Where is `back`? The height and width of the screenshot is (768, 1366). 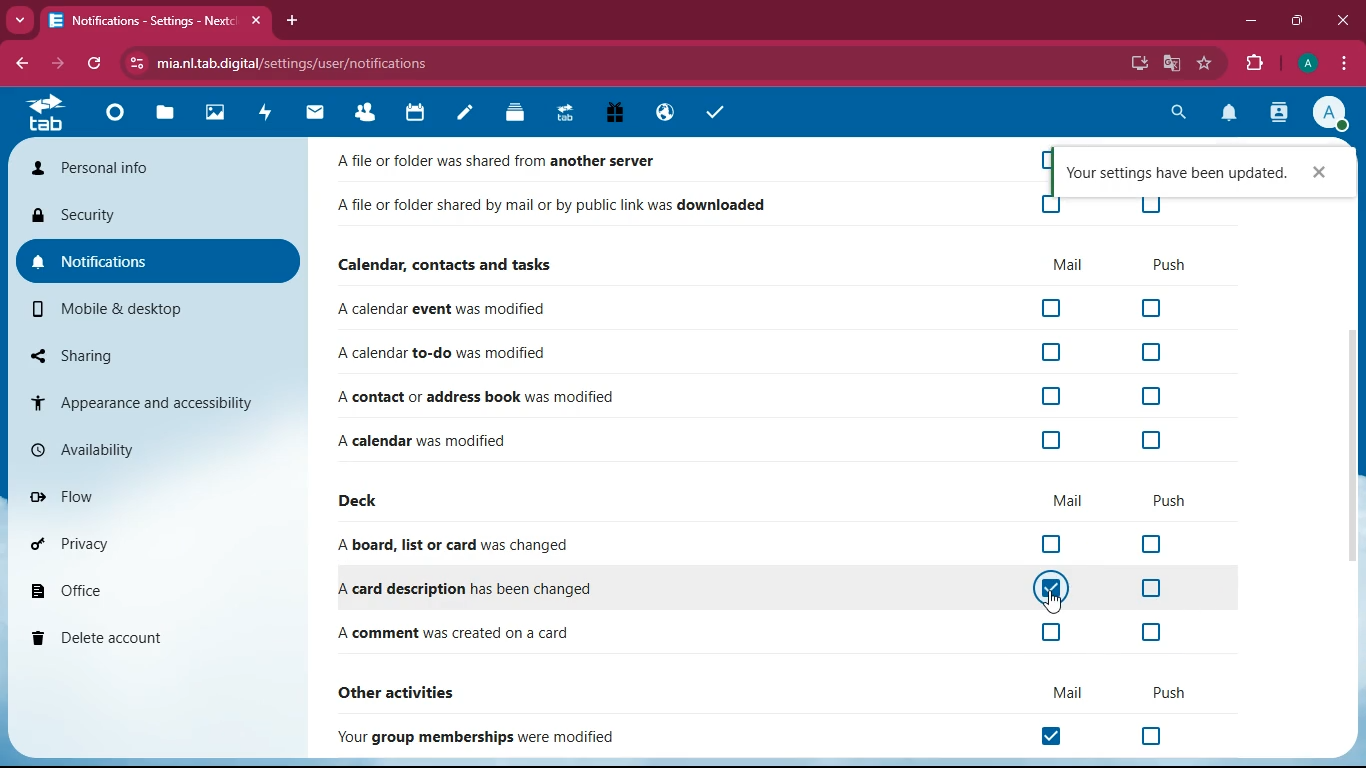 back is located at coordinates (19, 63).